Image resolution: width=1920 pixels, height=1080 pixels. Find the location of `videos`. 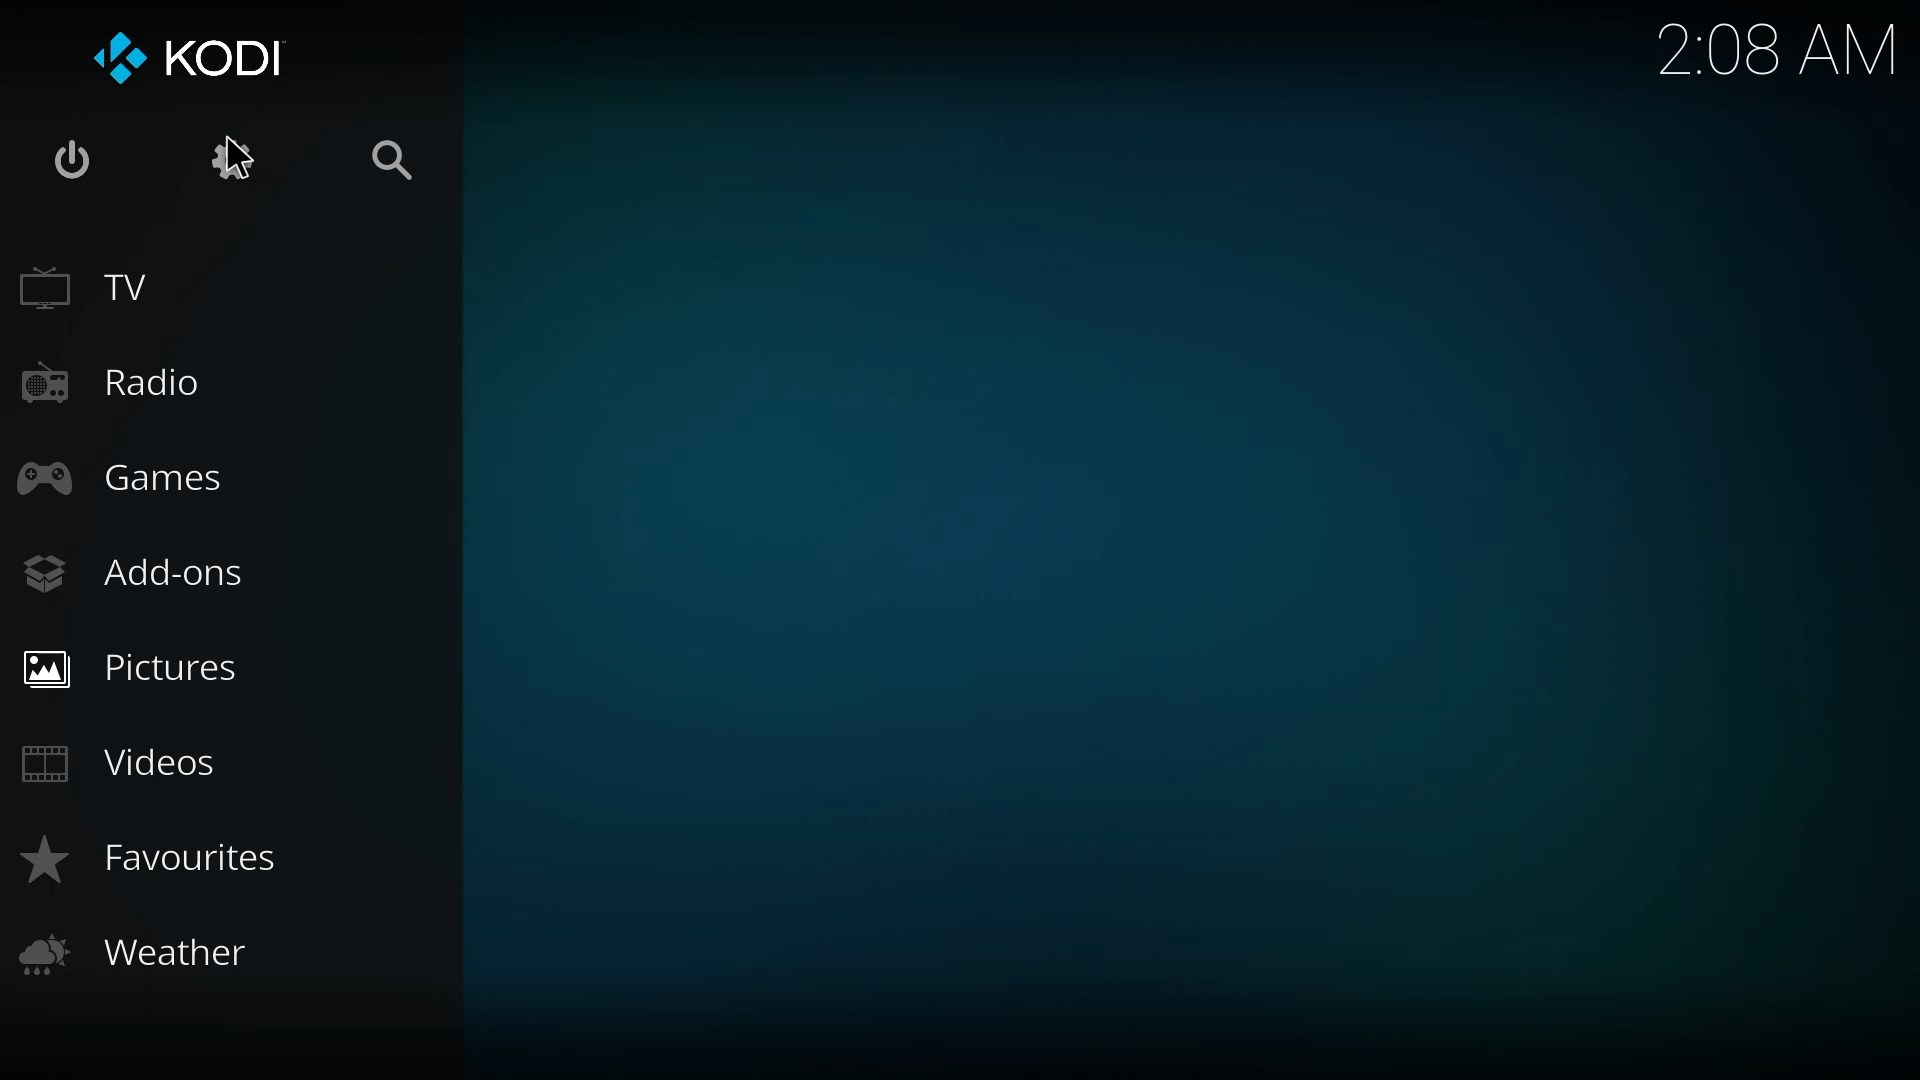

videos is located at coordinates (120, 758).